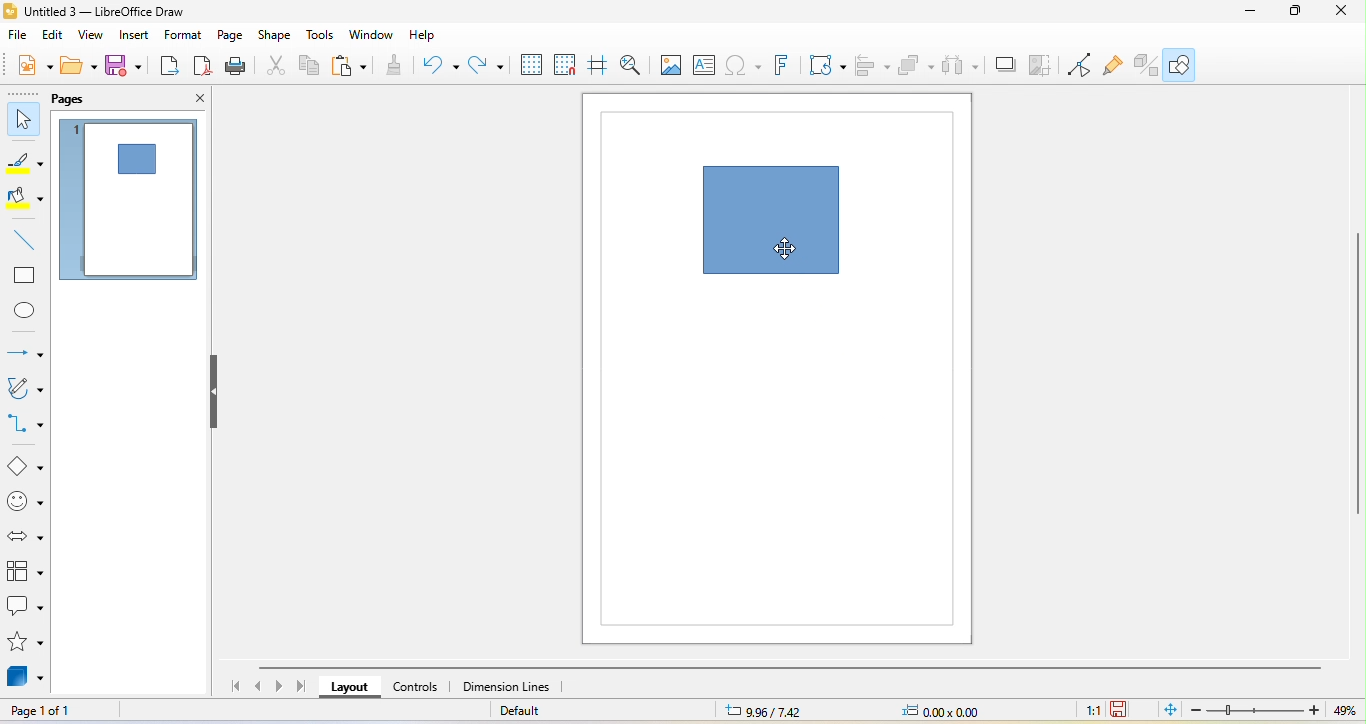  Describe the element at coordinates (188, 99) in the screenshot. I see `close` at that location.